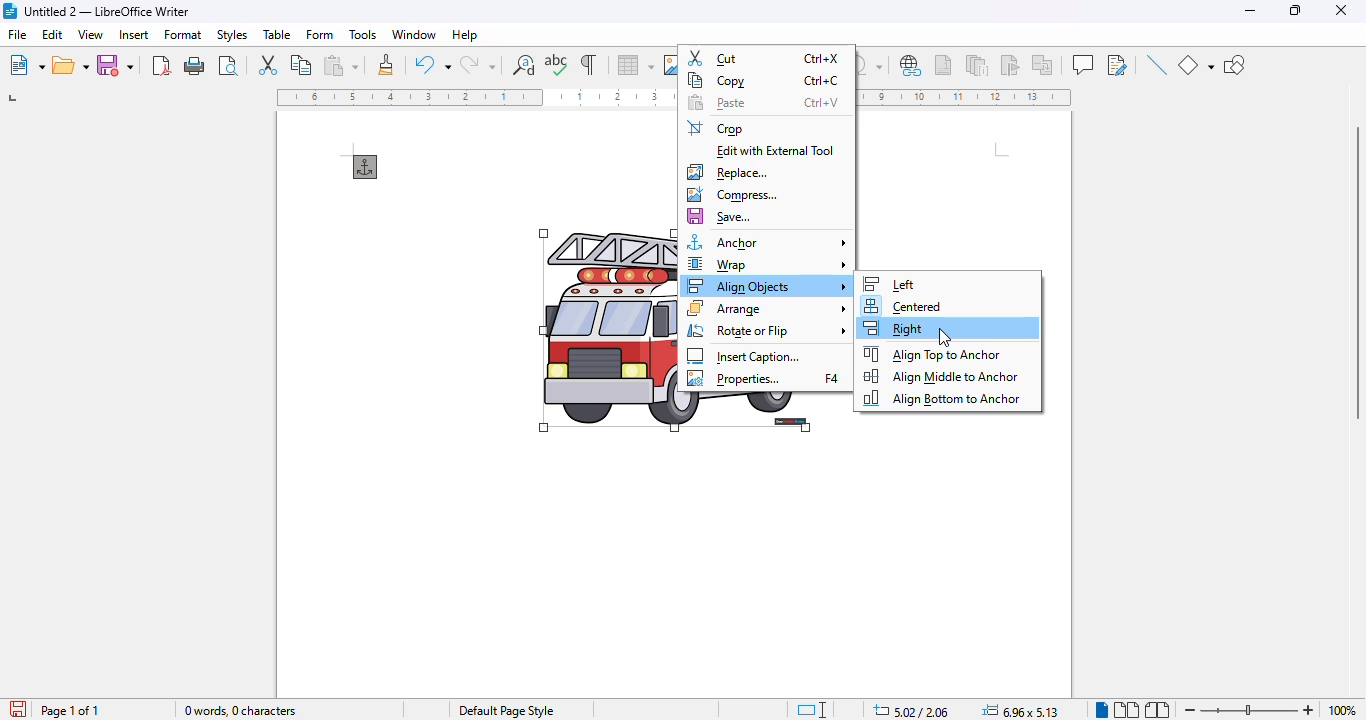  I want to click on rotate or flip, so click(767, 331).